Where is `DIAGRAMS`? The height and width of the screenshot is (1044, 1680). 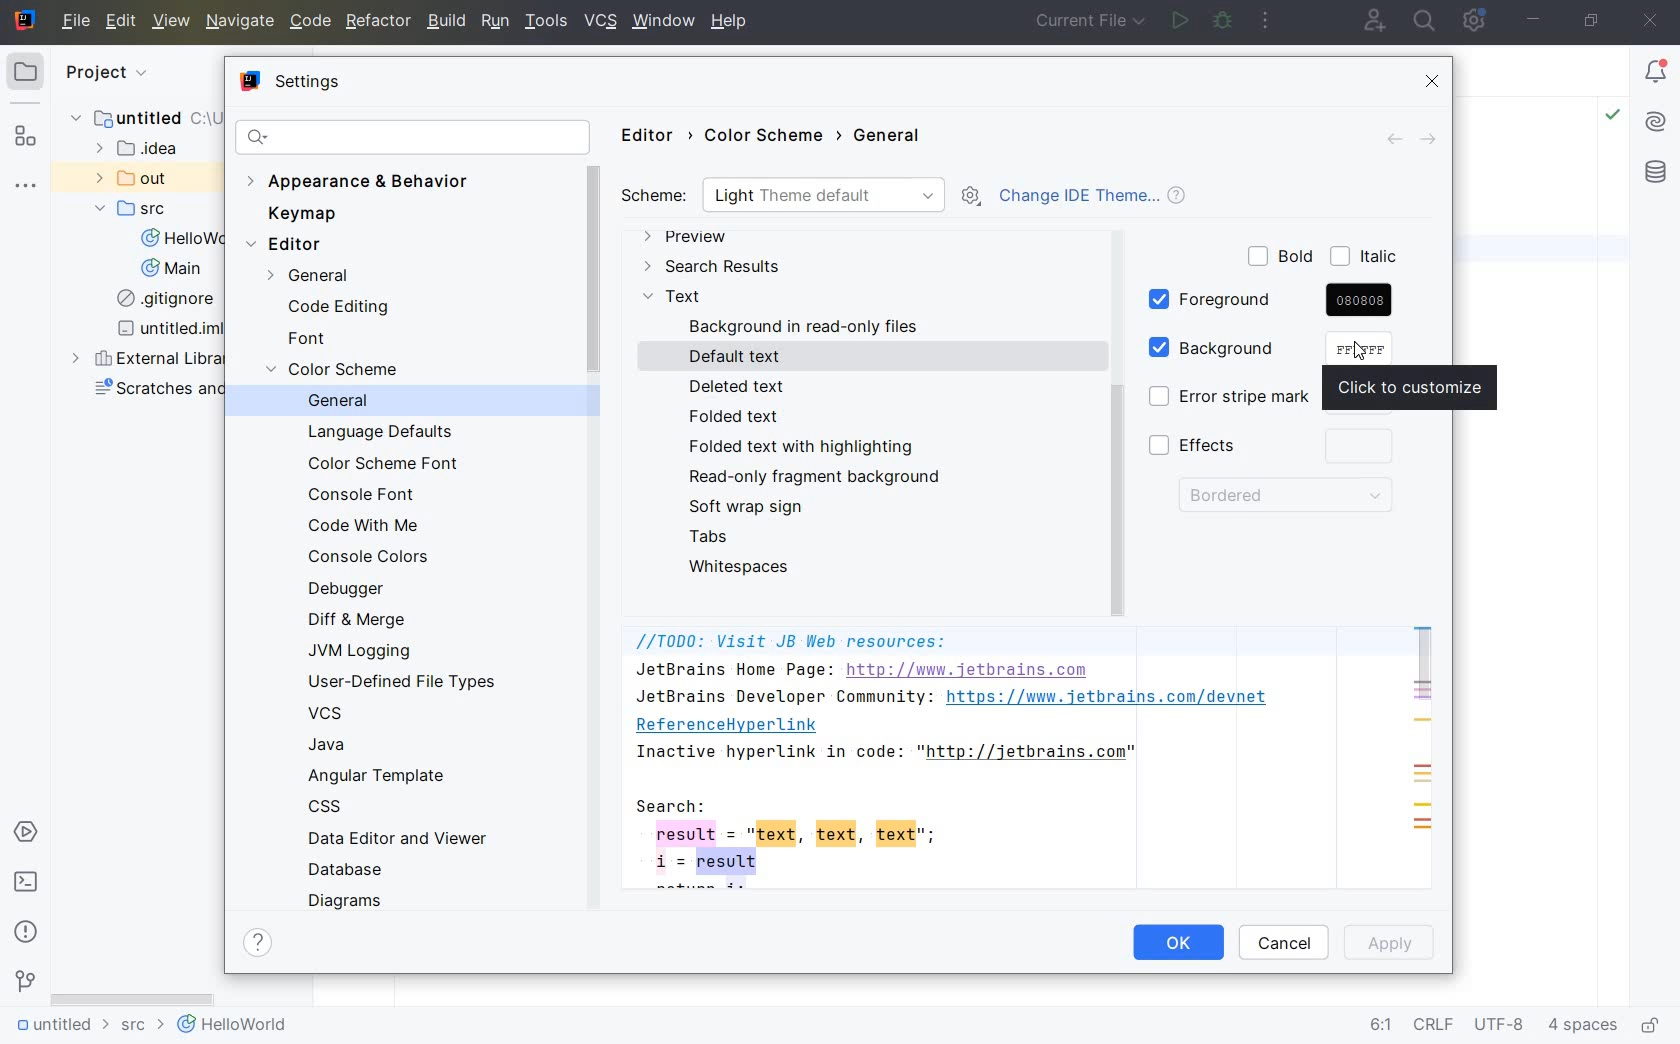
DIAGRAMS is located at coordinates (348, 900).